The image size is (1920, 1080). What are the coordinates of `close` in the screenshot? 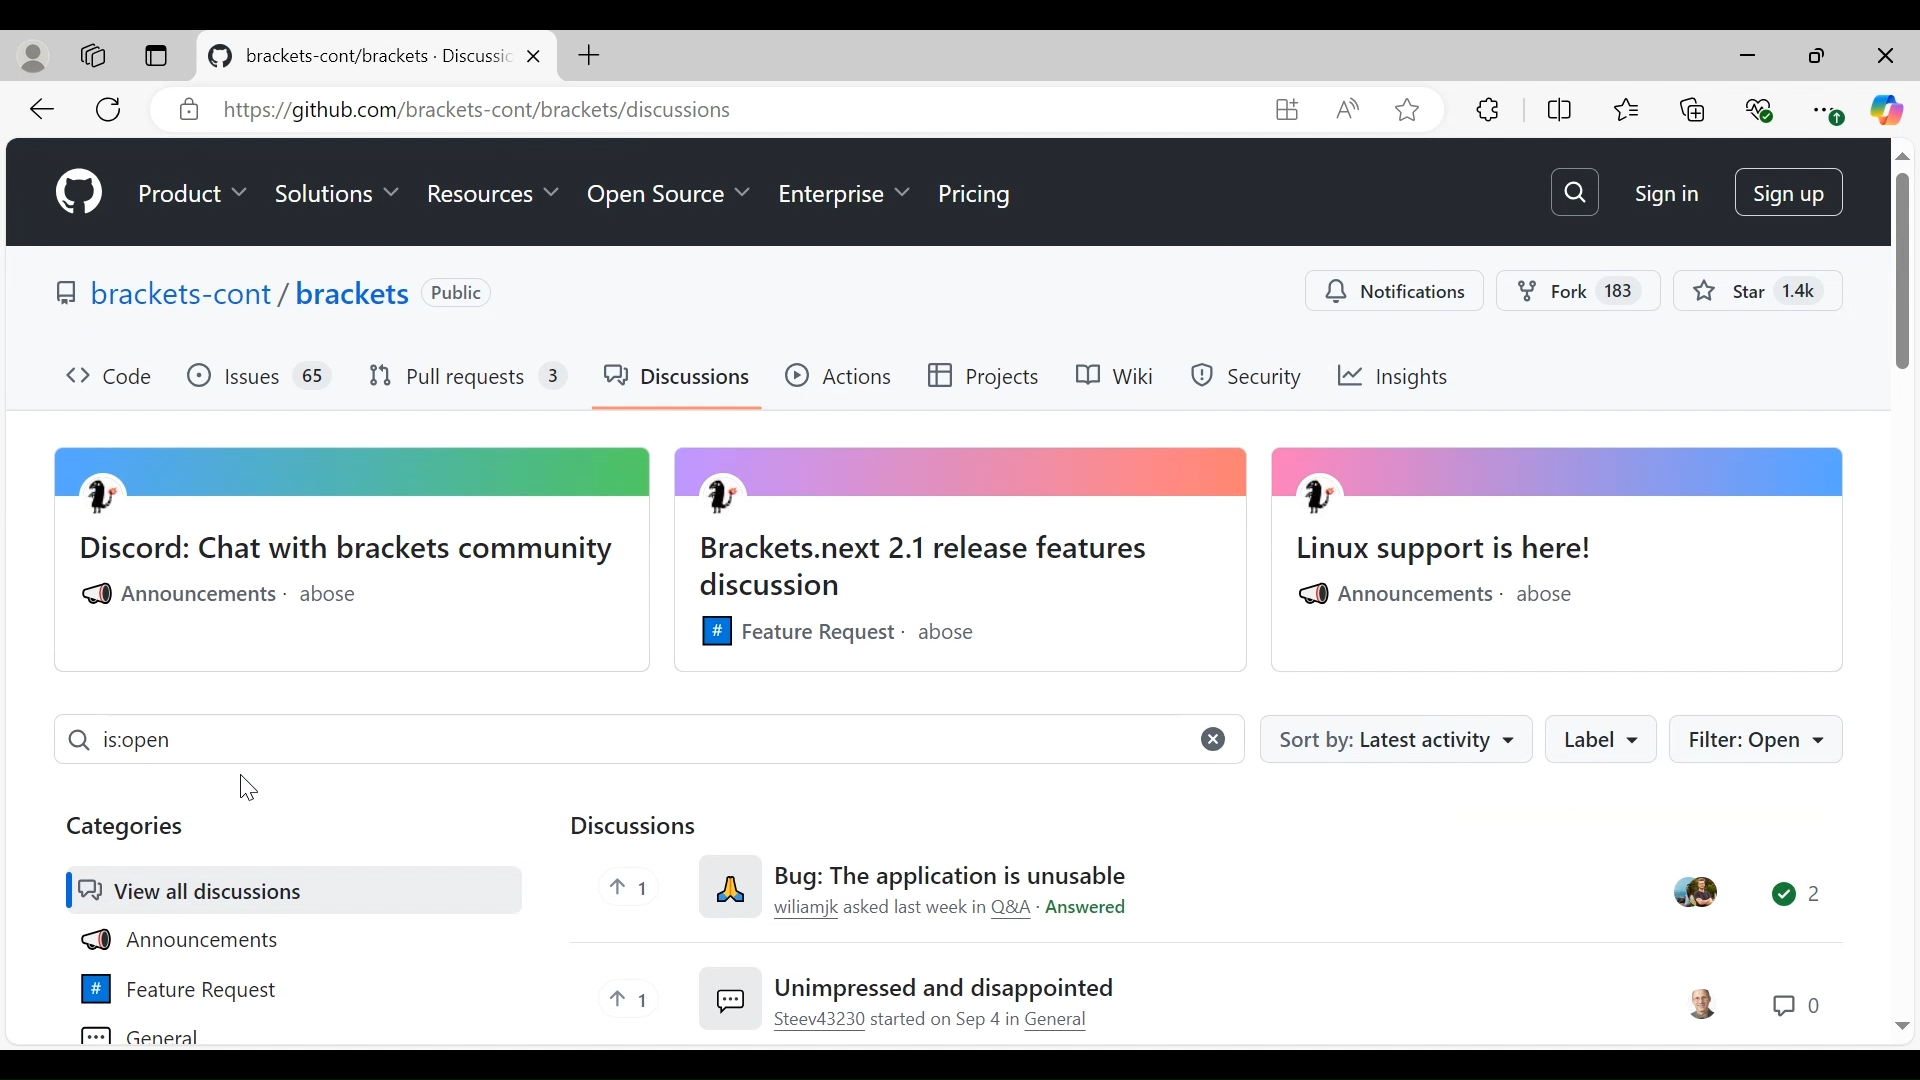 It's located at (537, 53).